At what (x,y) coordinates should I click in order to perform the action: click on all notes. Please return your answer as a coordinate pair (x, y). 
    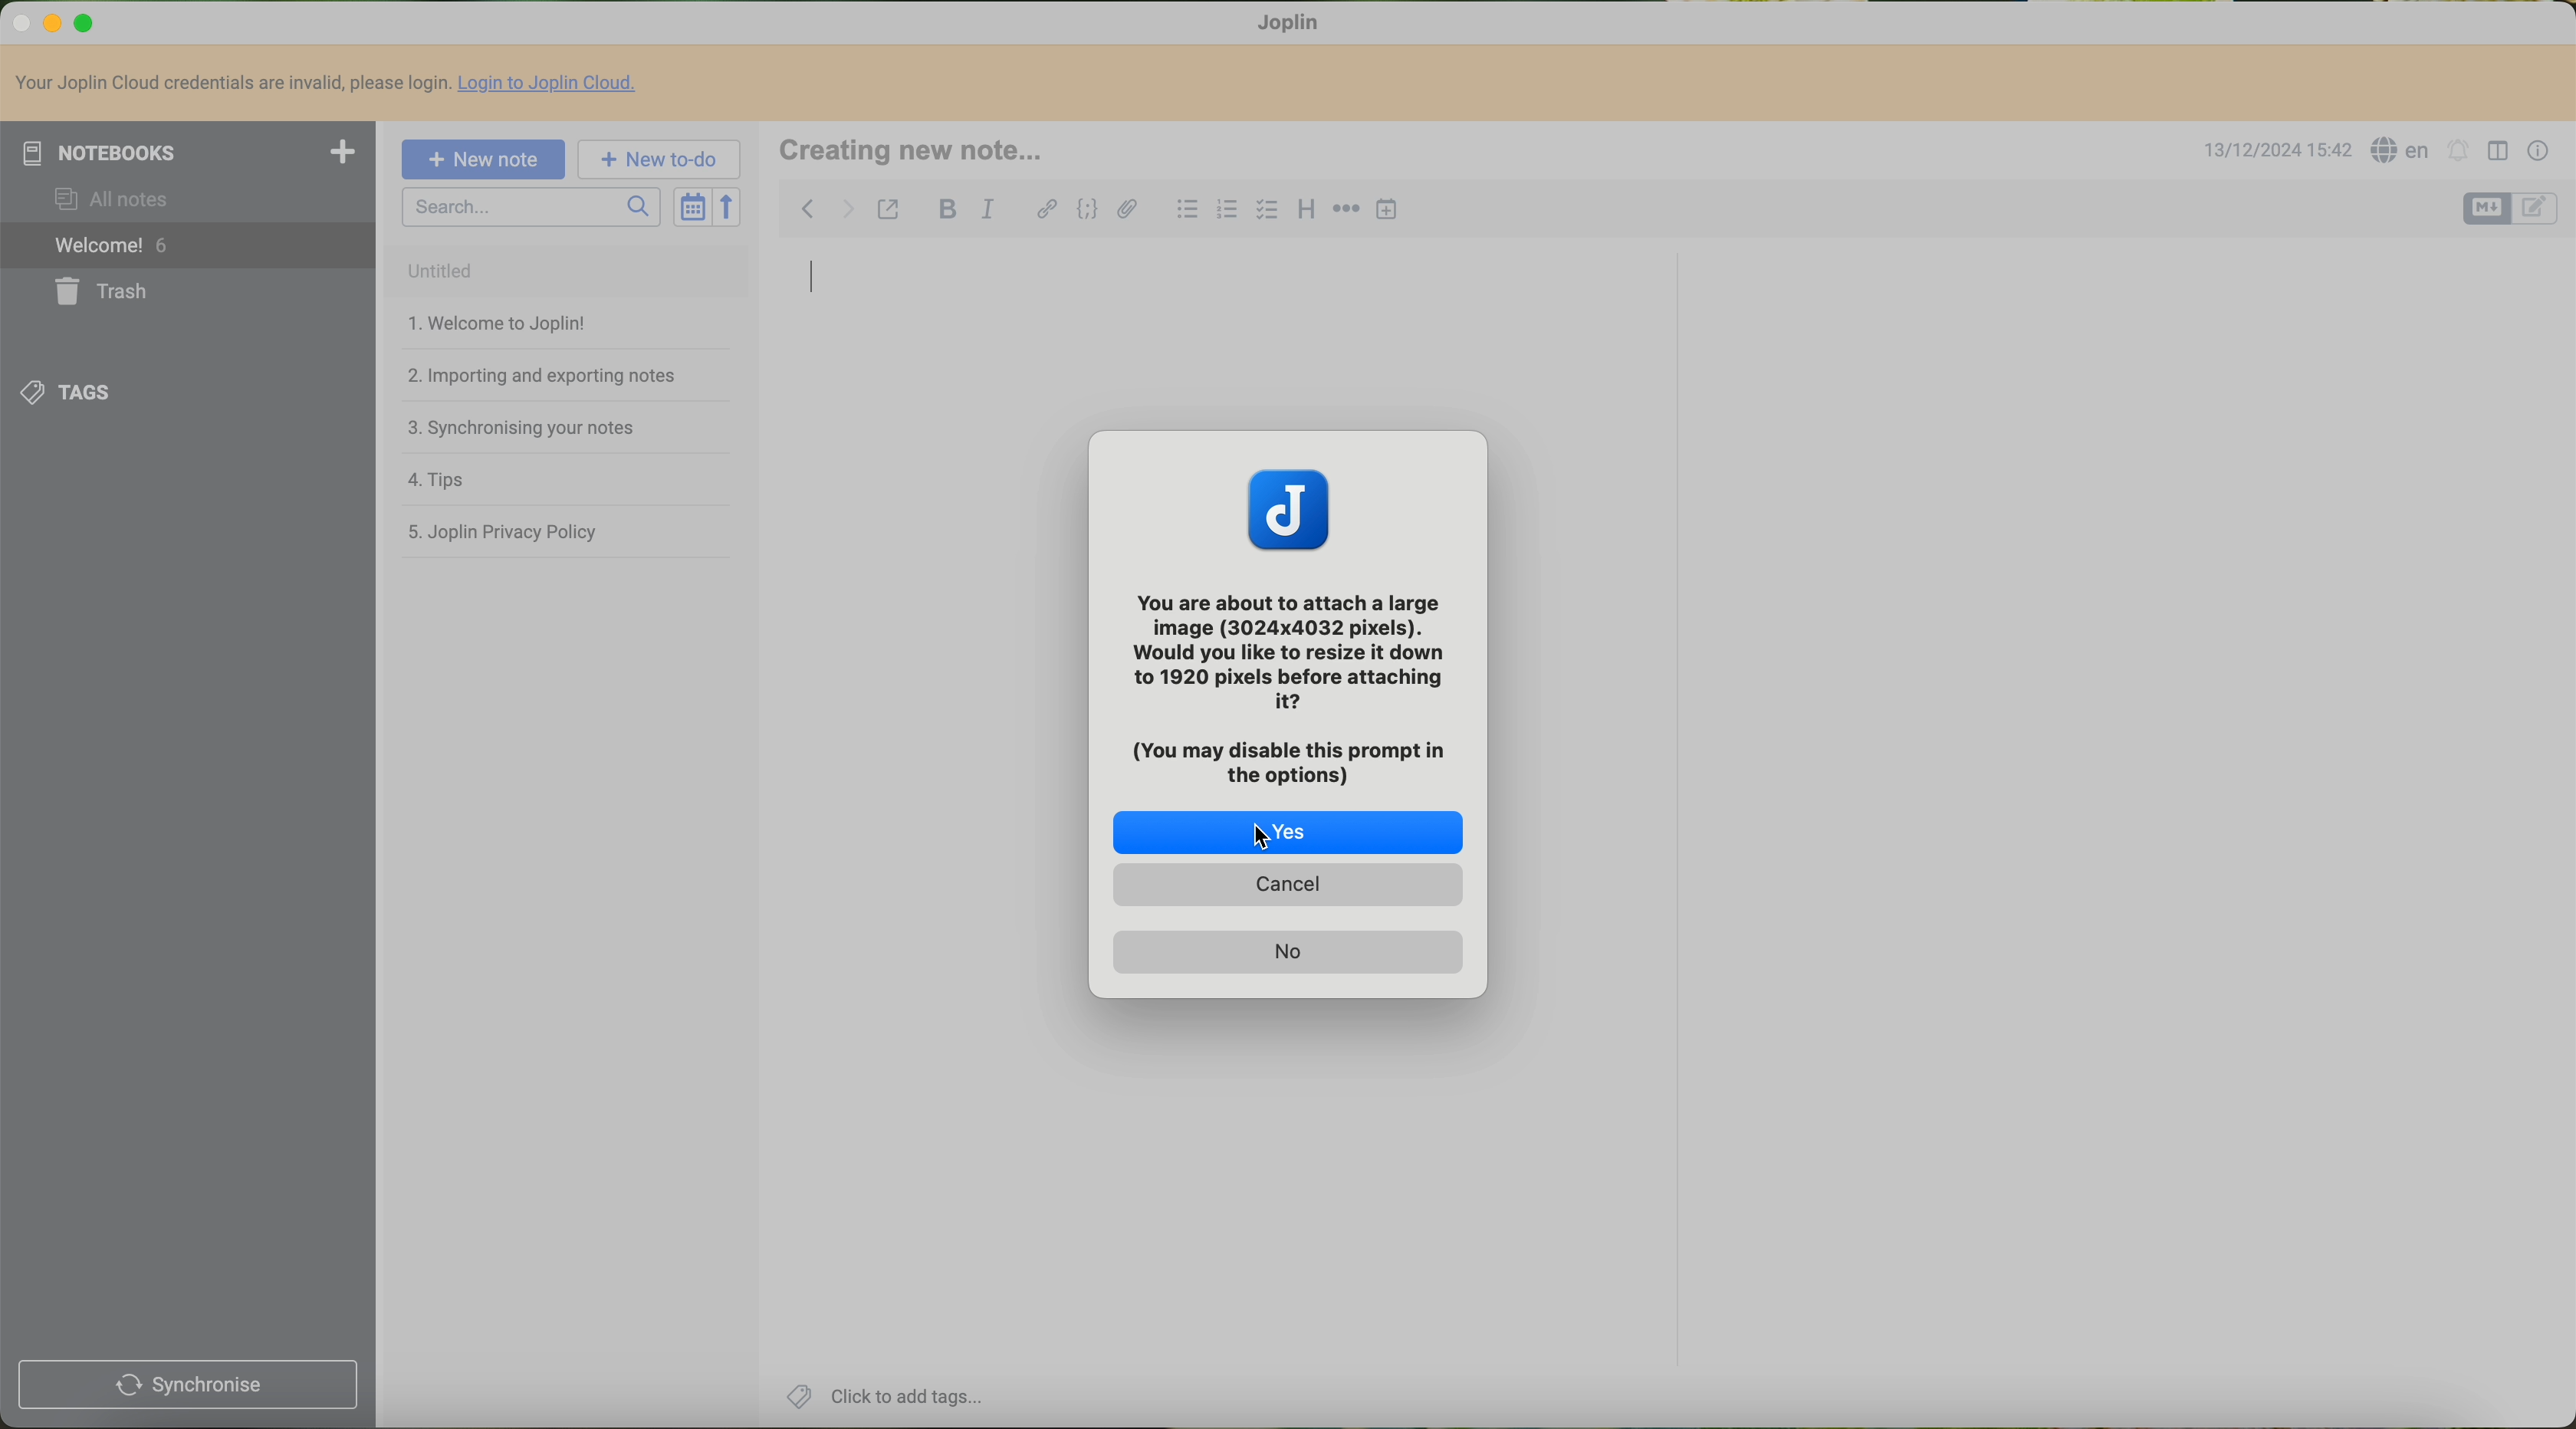
    Looking at the image, I should click on (116, 201).